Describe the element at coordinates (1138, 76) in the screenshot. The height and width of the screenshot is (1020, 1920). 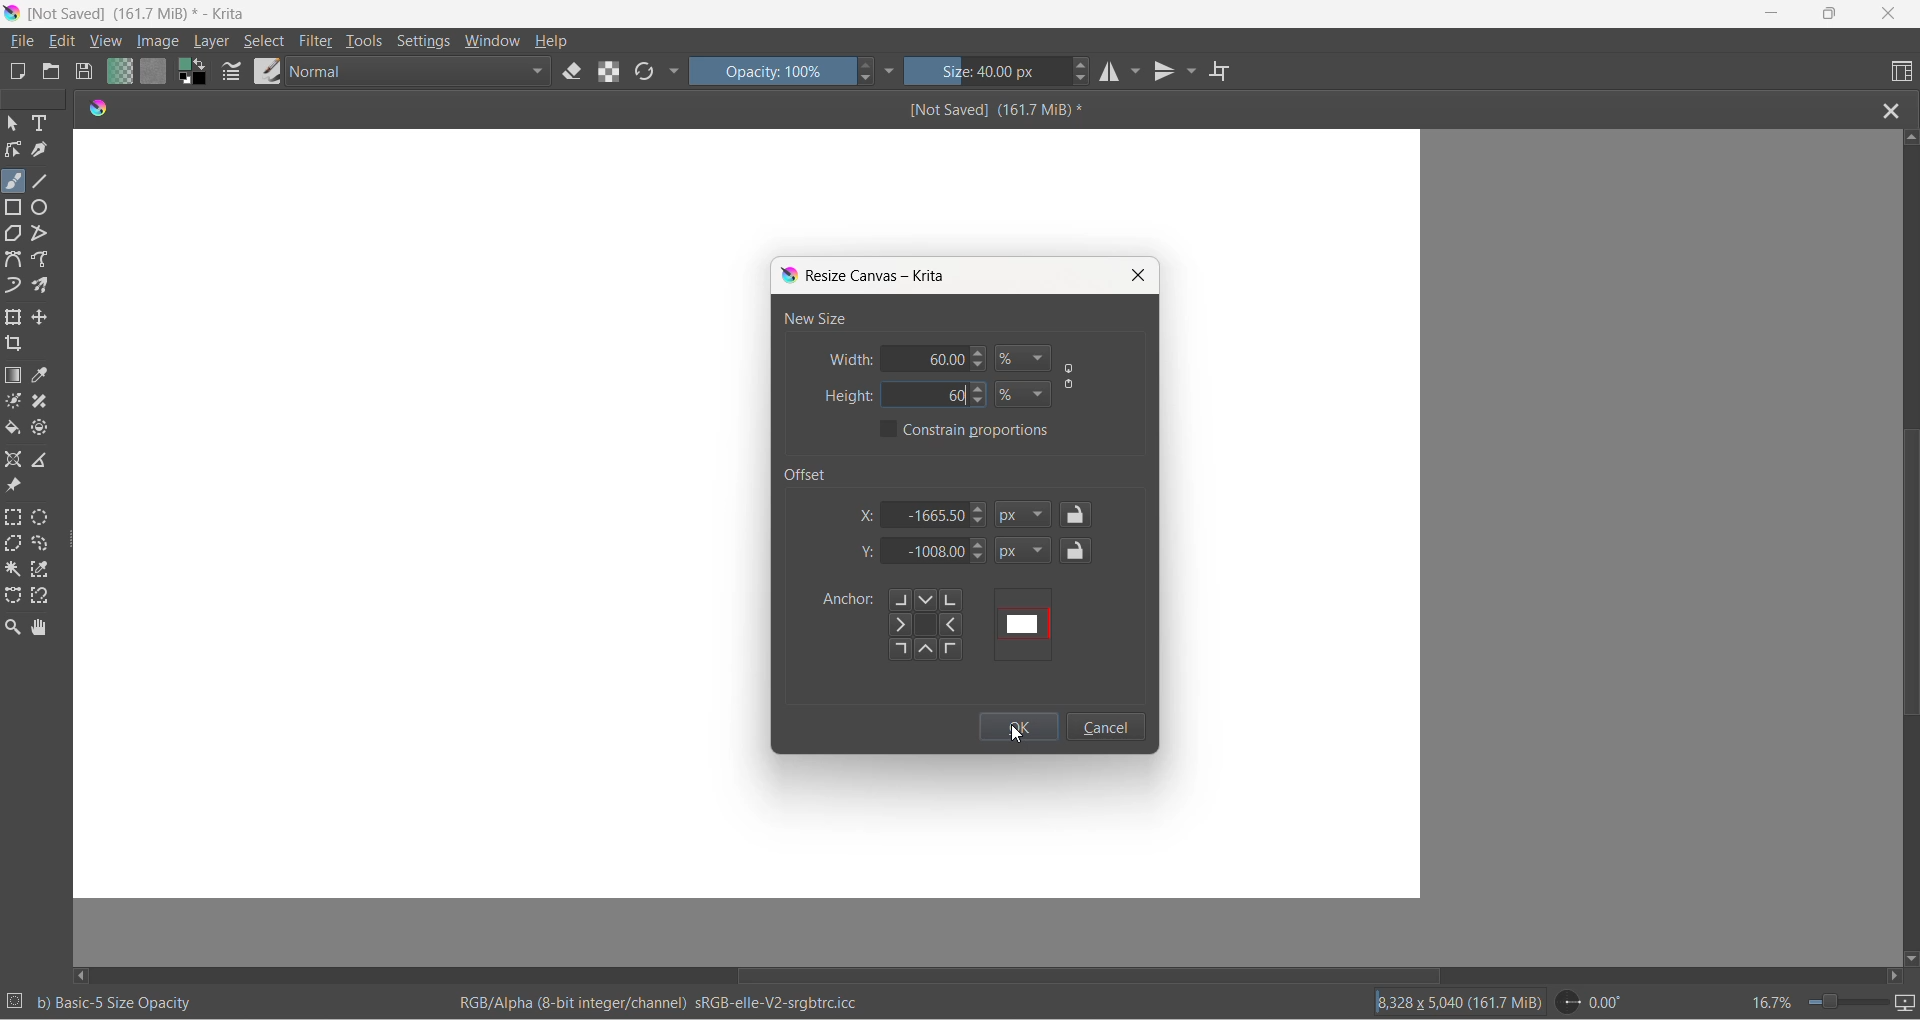
I see `horizontal mirror tool settings dropdown button` at that location.